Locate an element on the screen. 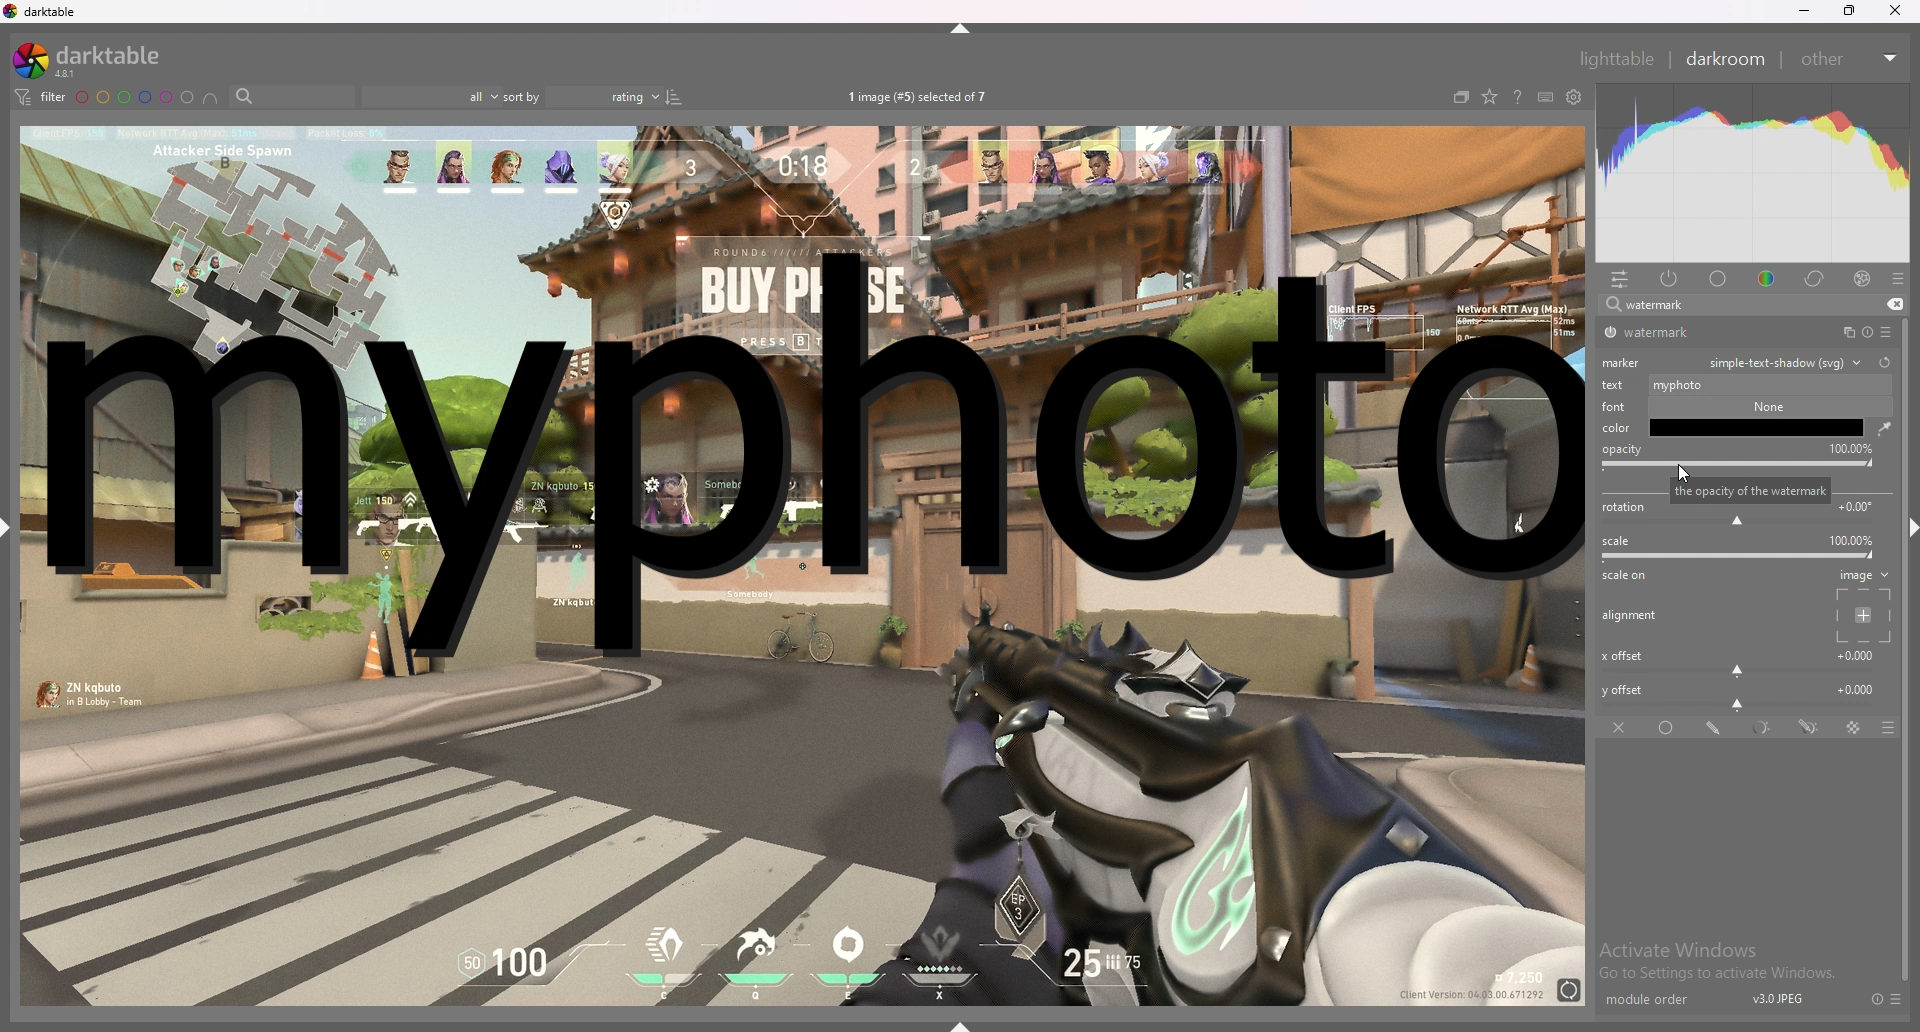 The image size is (1920, 1032). color is located at coordinates (1619, 427).